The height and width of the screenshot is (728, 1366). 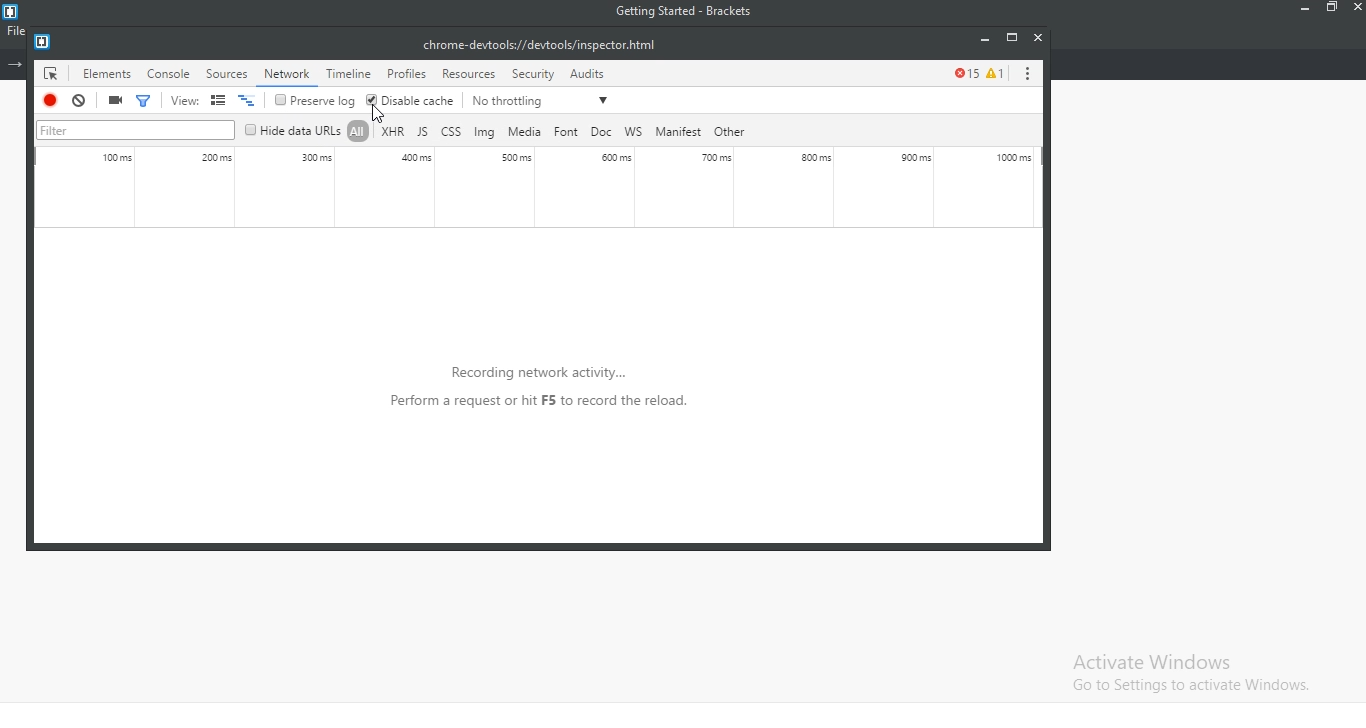 I want to click on restore, so click(x=1011, y=36).